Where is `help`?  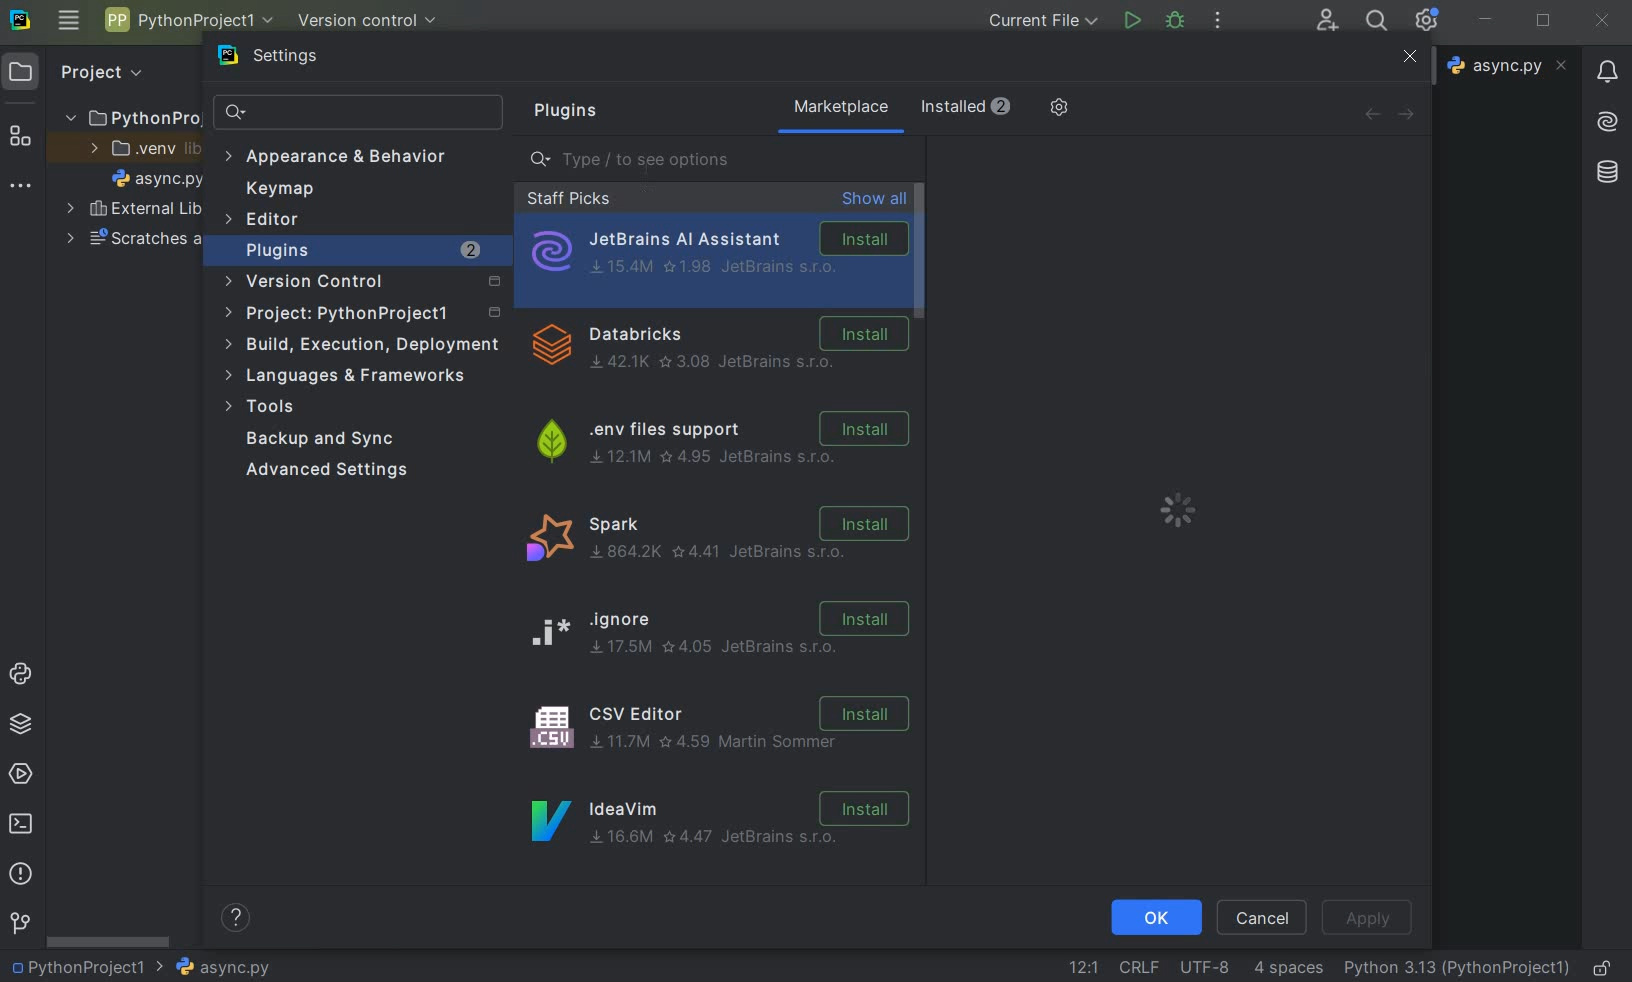 help is located at coordinates (238, 920).